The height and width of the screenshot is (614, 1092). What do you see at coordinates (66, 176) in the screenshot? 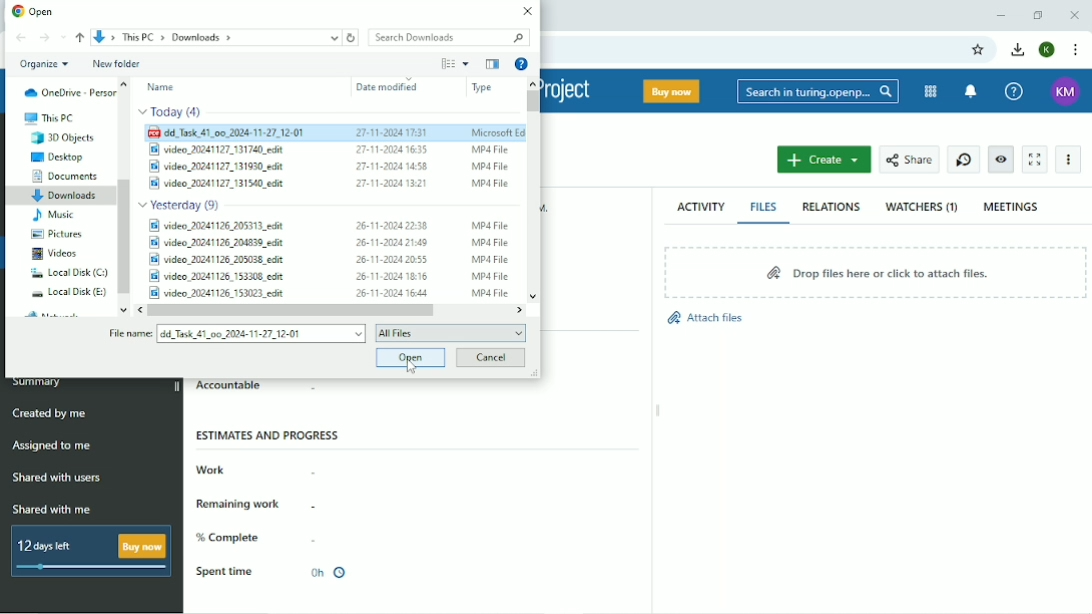
I see `Documents` at bounding box center [66, 176].